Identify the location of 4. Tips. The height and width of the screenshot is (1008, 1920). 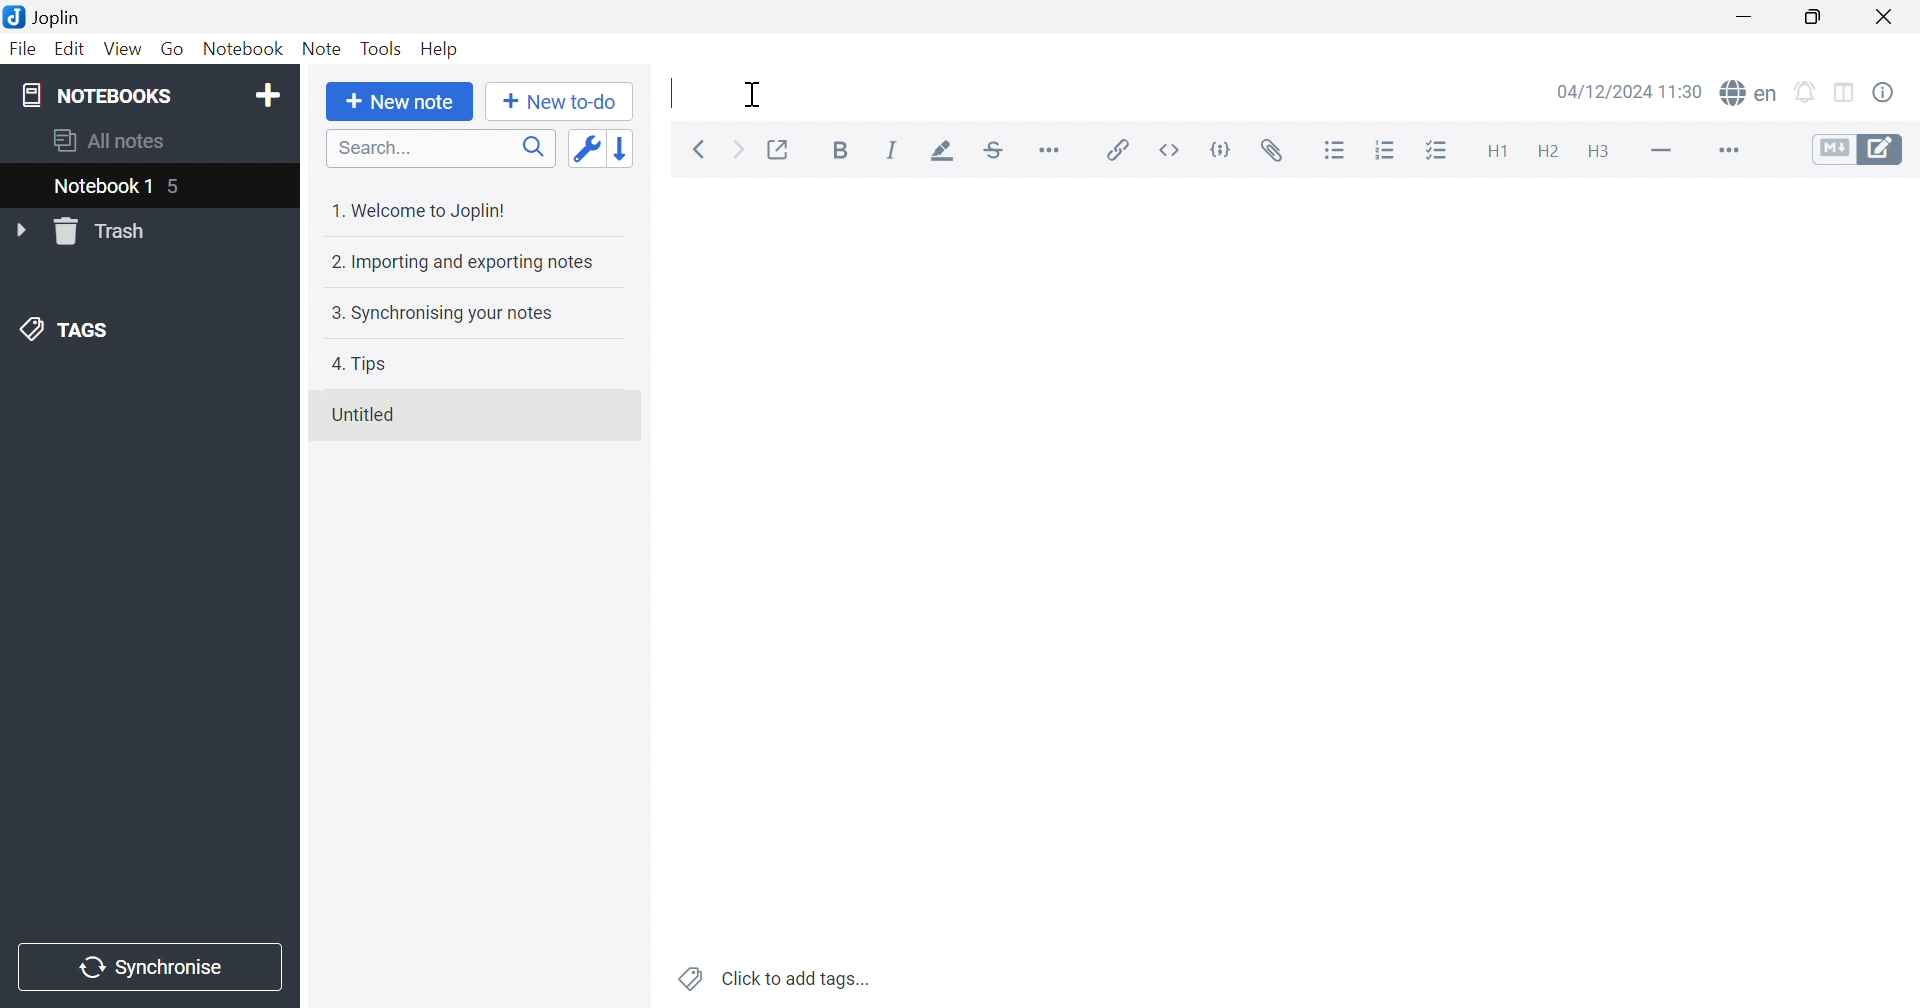
(359, 366).